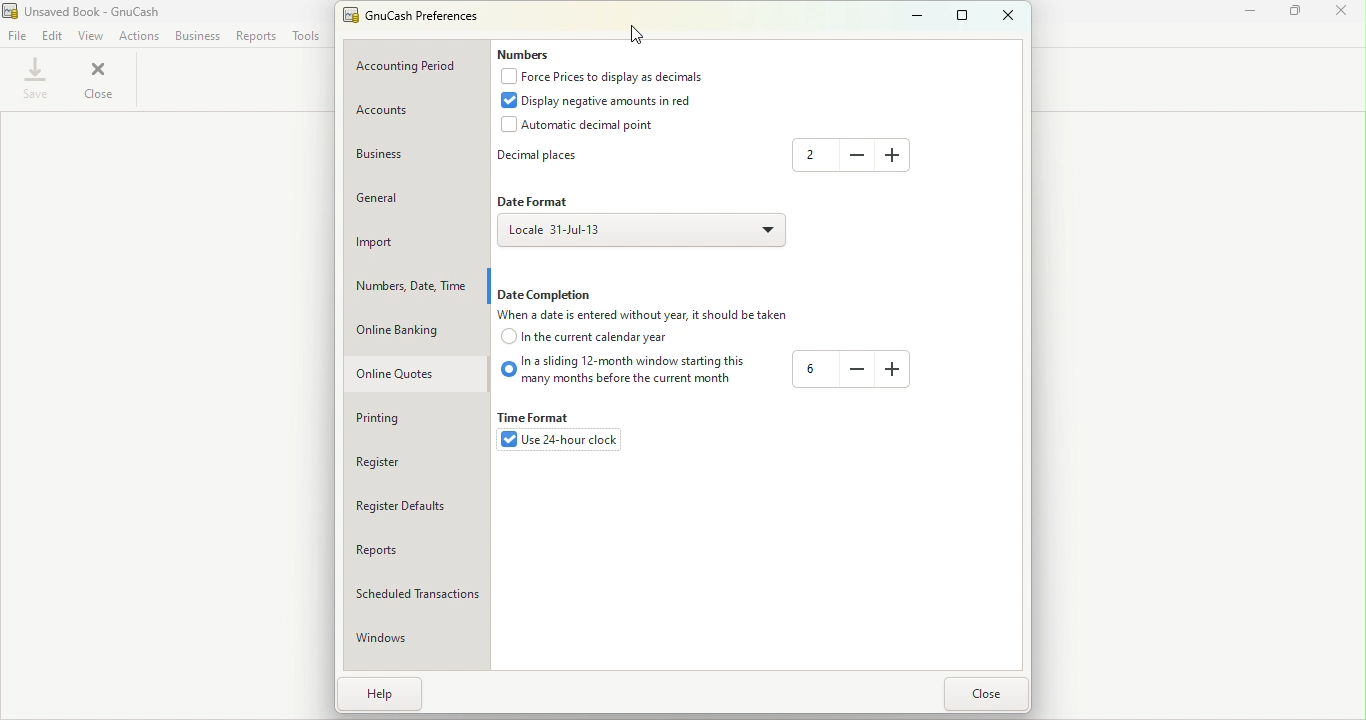  Describe the element at coordinates (34, 78) in the screenshot. I see `Save` at that location.